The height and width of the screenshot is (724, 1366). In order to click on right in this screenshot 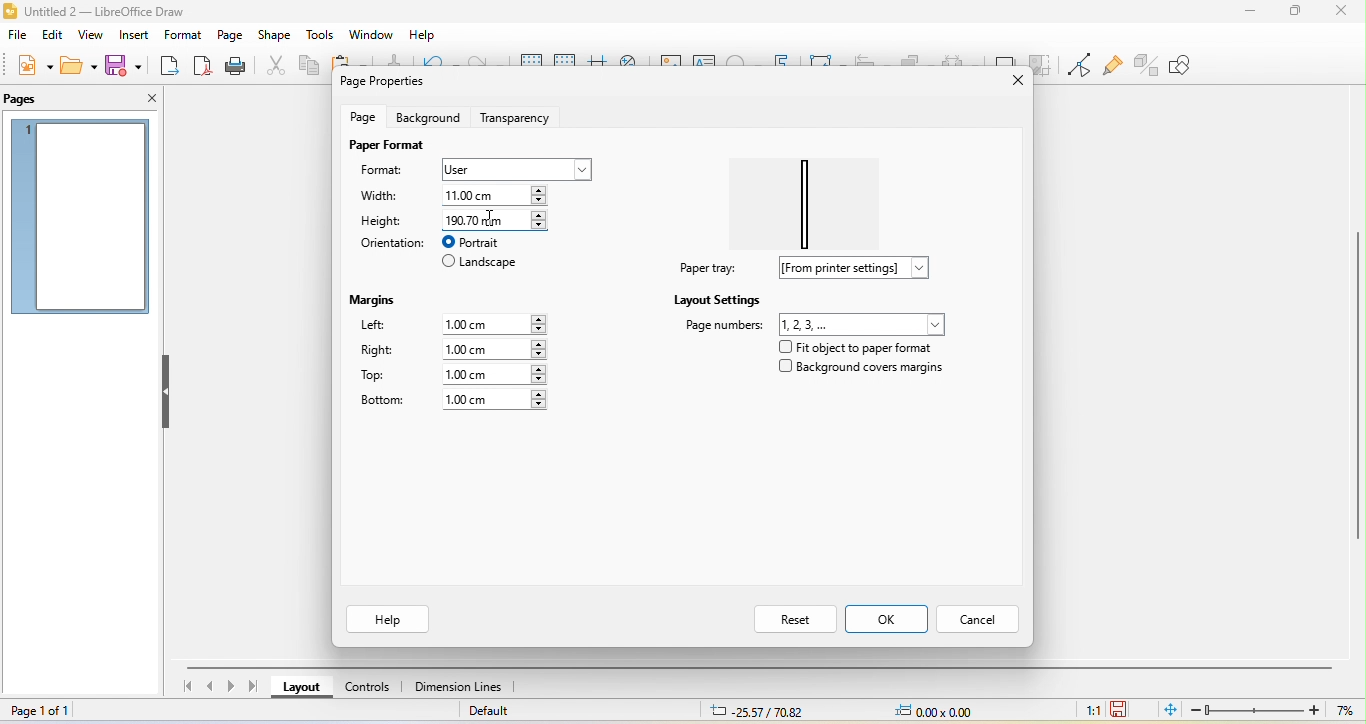, I will do `click(378, 352)`.